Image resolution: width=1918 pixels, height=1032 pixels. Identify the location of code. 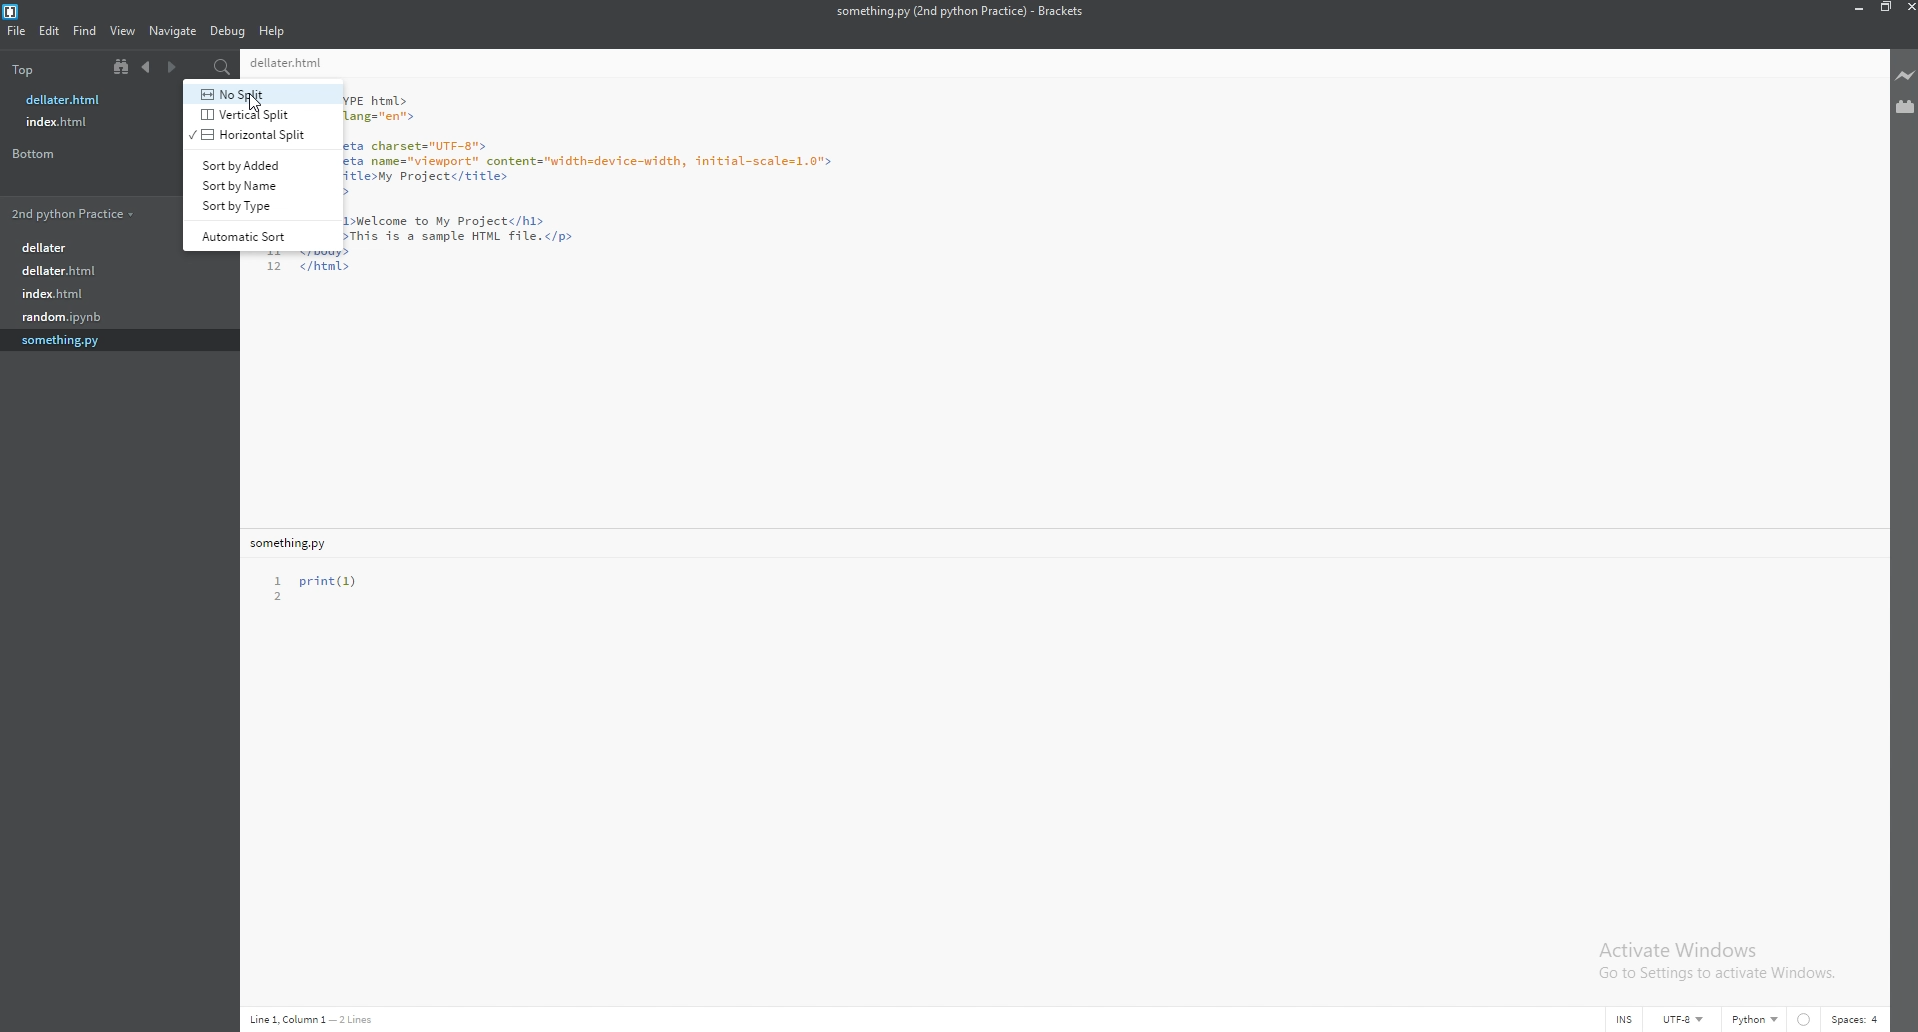
(627, 198).